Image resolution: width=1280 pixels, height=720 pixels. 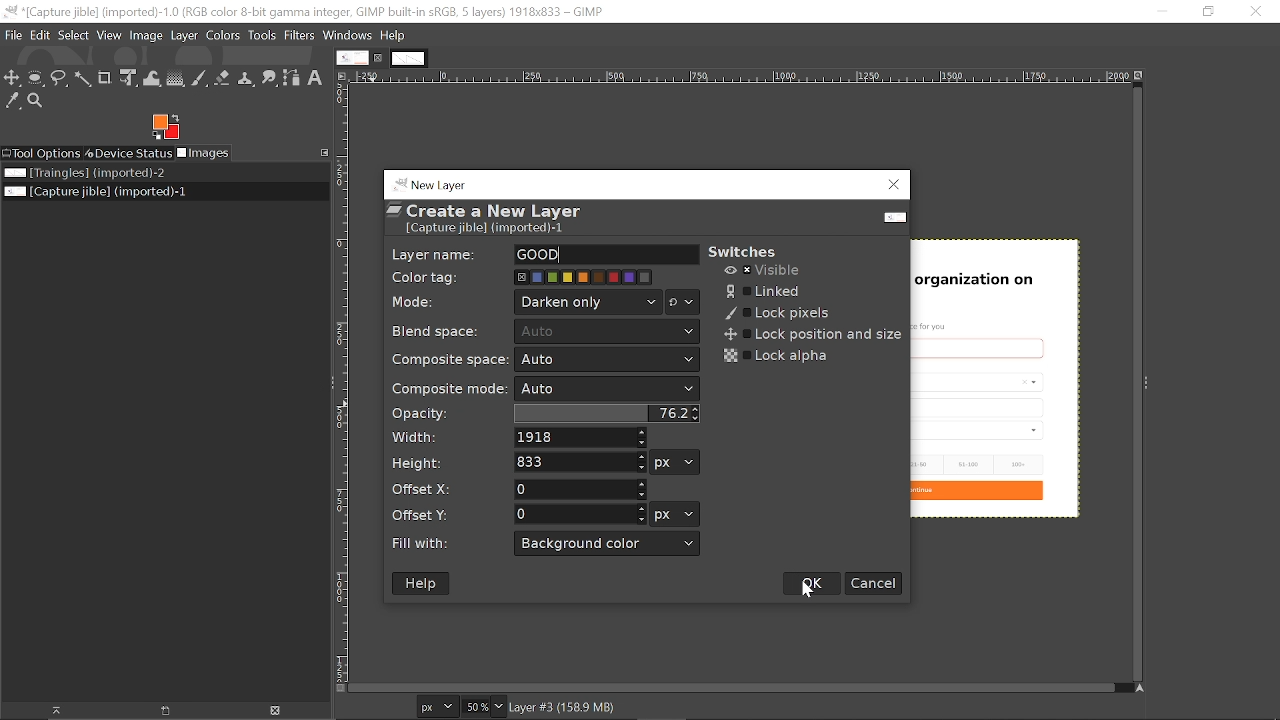 What do you see at coordinates (424, 413) in the screenshot?
I see `Opacity:` at bounding box center [424, 413].